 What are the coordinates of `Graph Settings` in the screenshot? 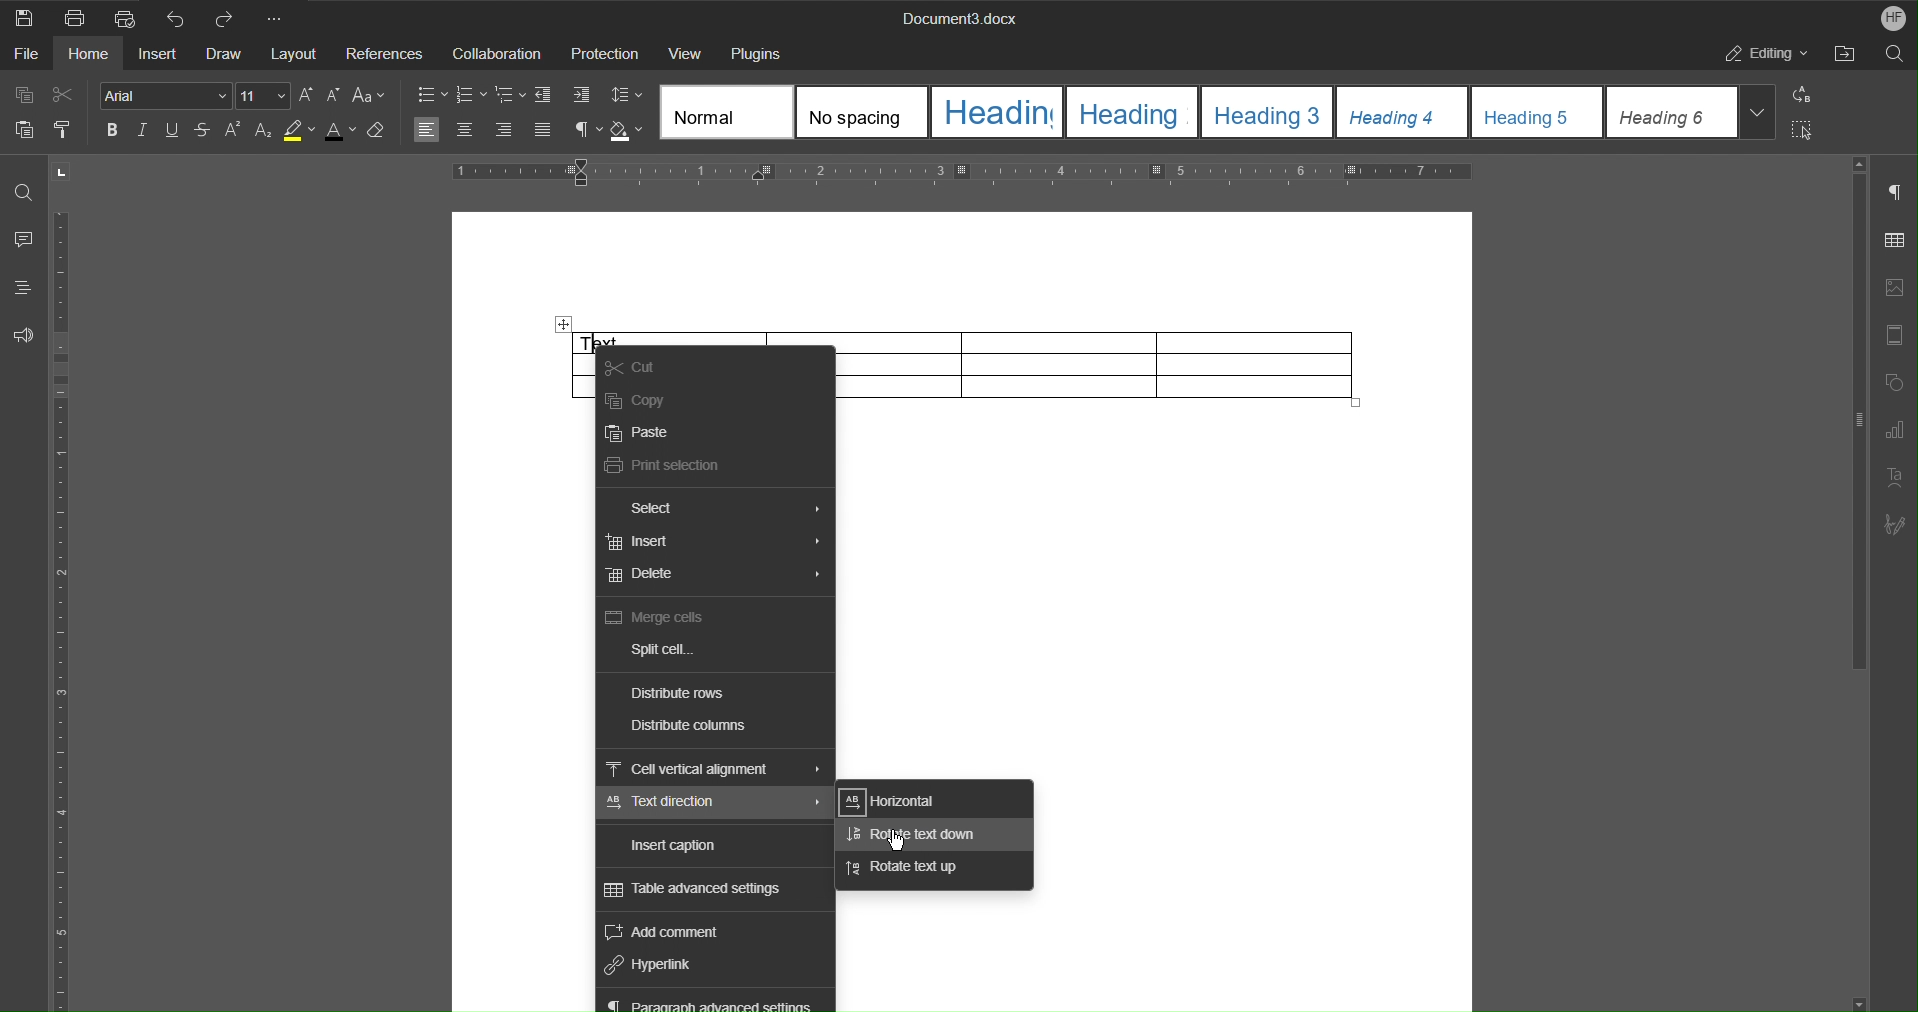 It's located at (1896, 428).